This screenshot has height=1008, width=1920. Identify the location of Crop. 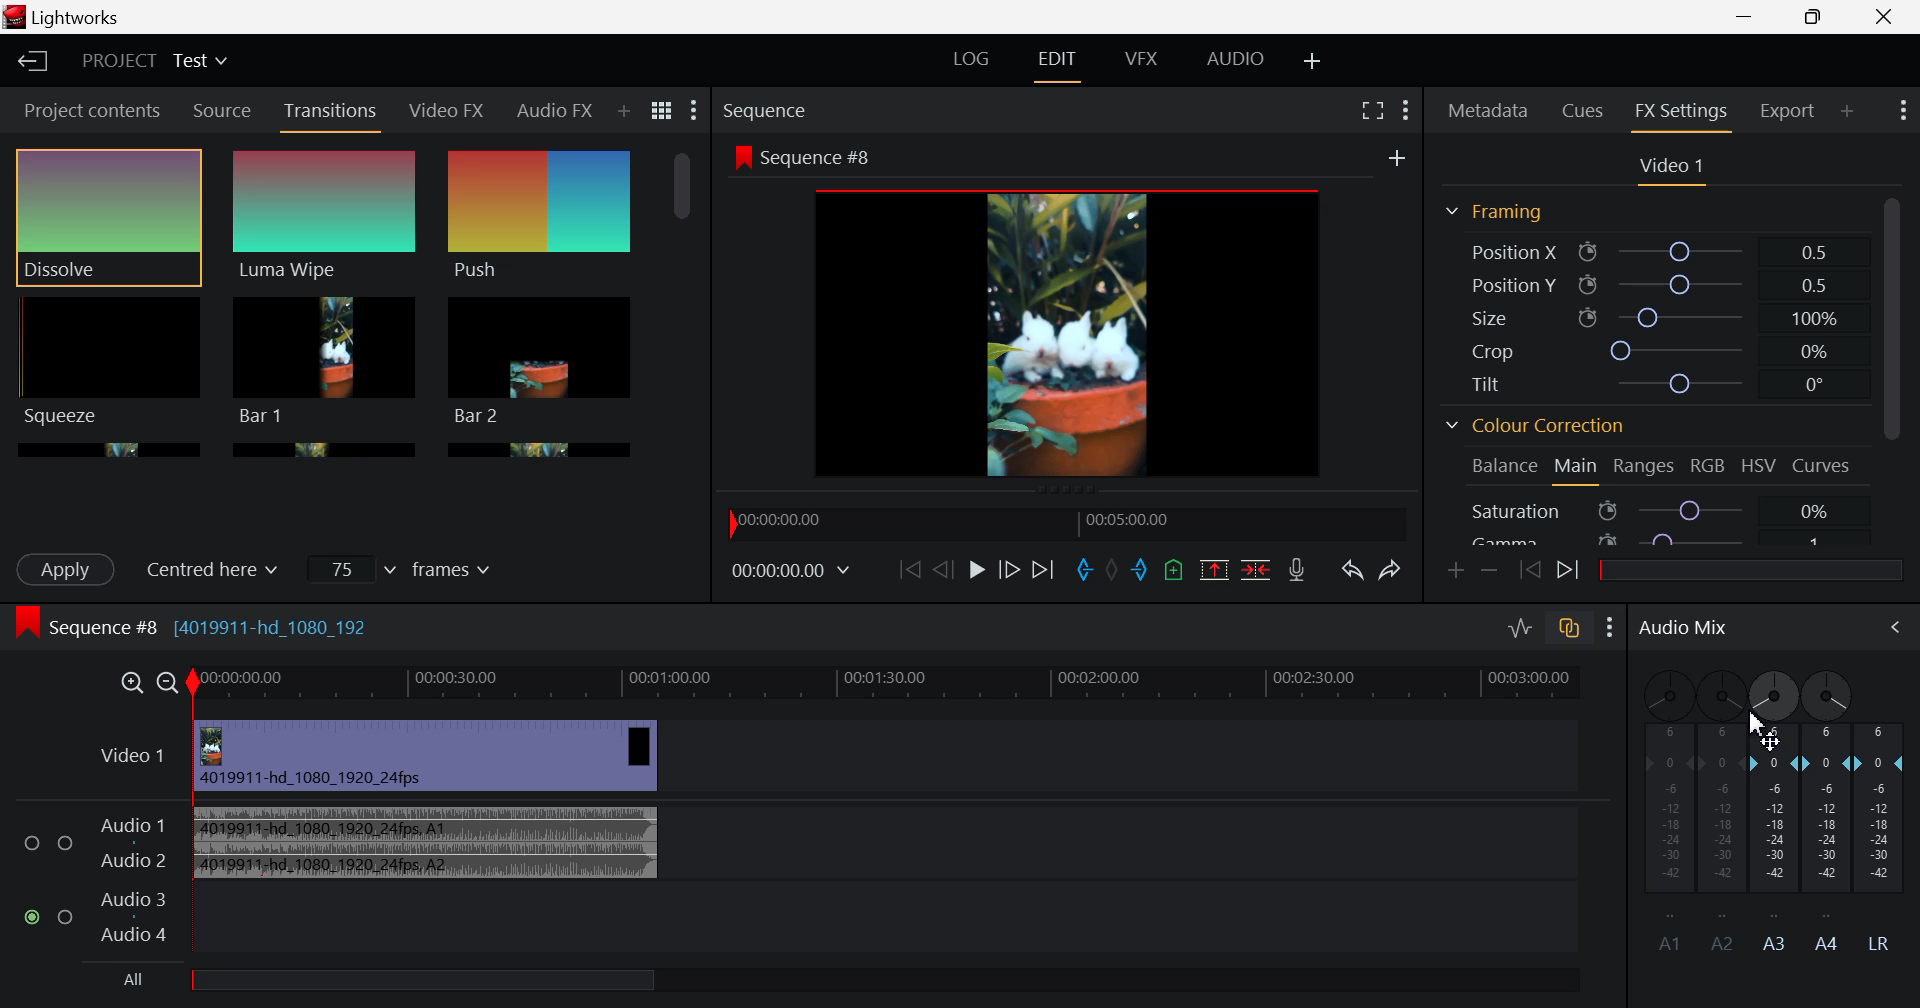
(1654, 349).